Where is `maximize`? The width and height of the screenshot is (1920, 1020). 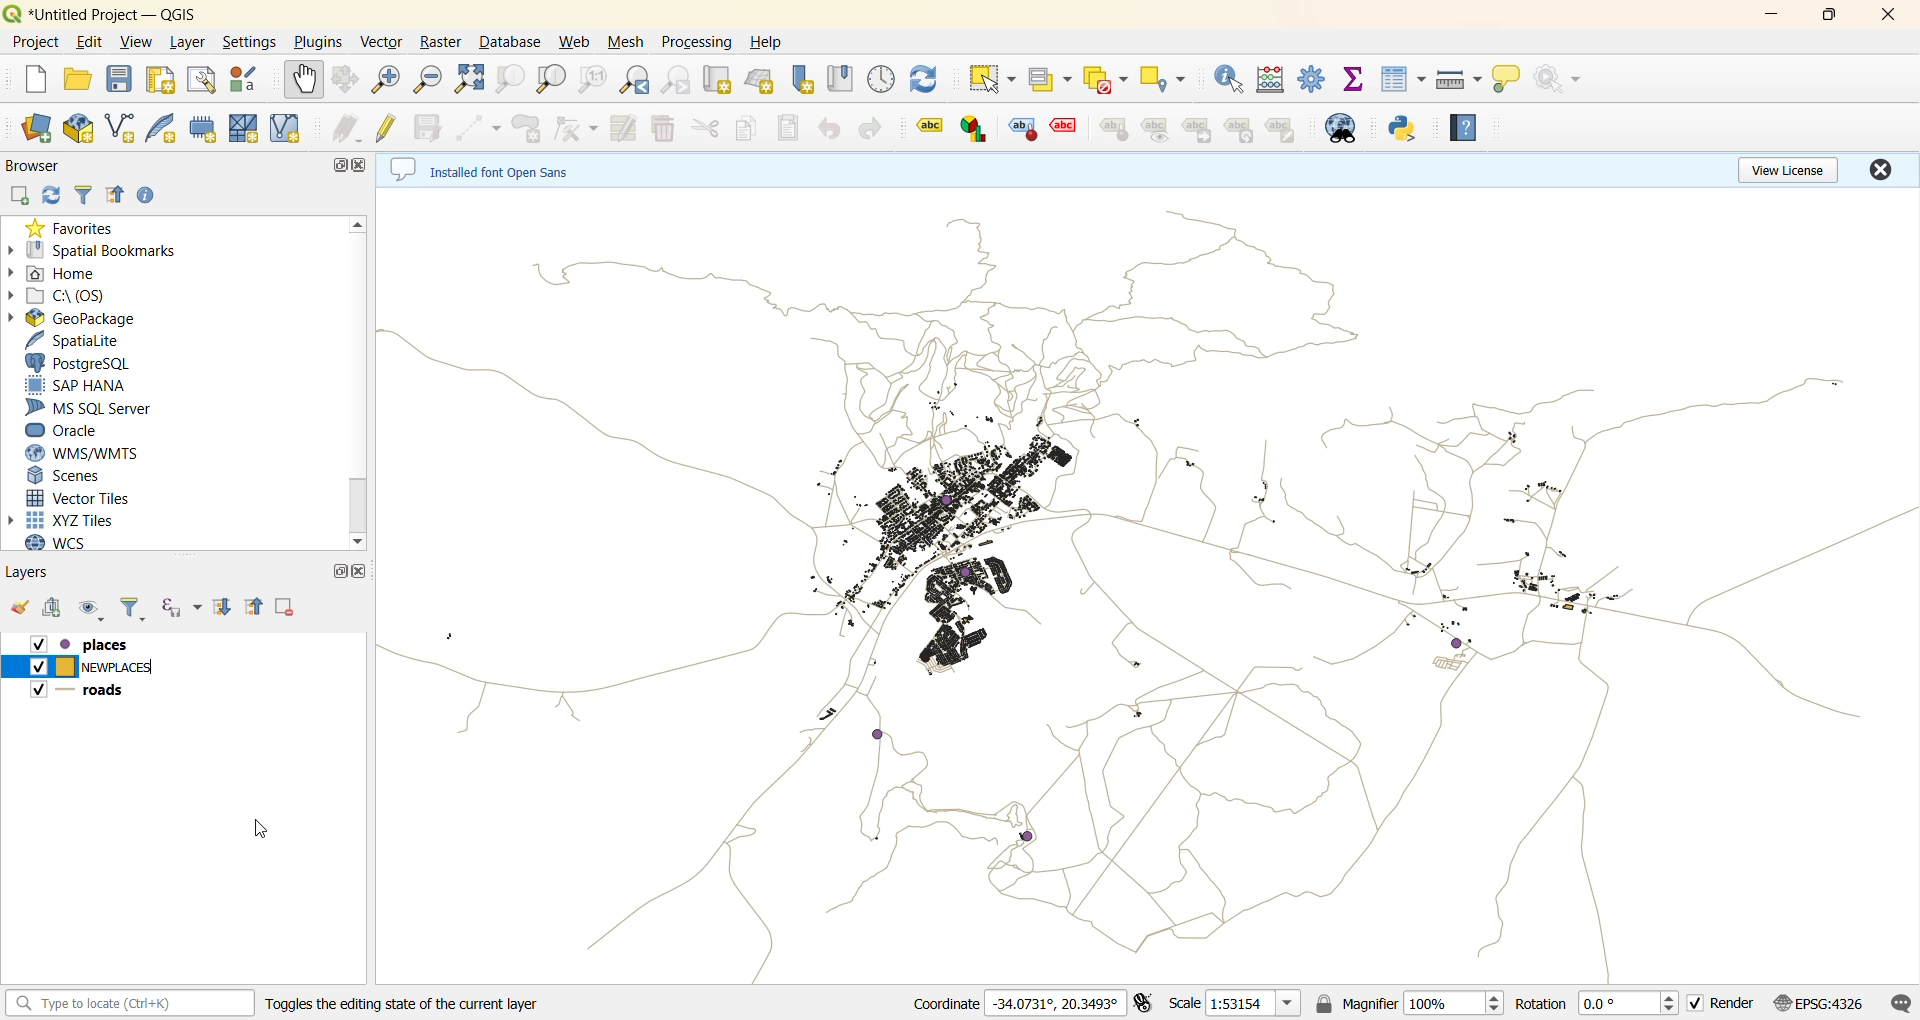 maximize is located at coordinates (1828, 17).